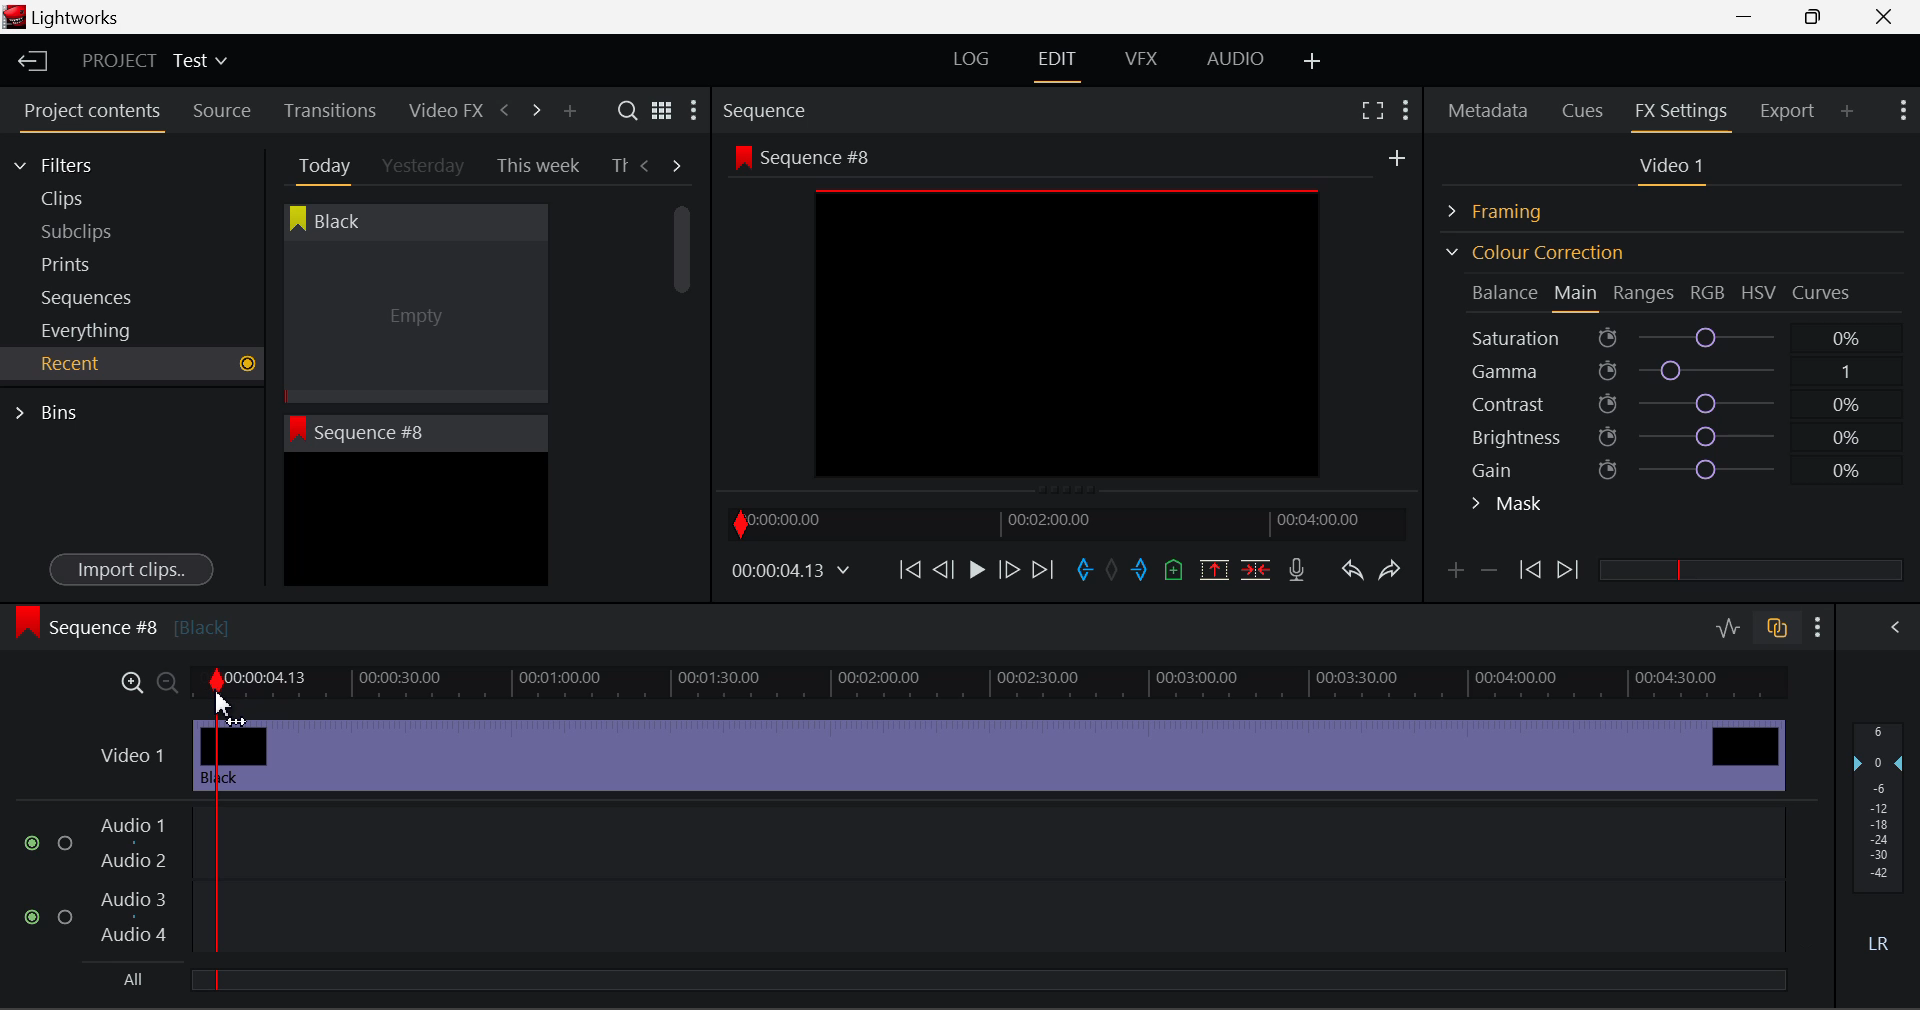 This screenshot has width=1920, height=1010. I want to click on Video 1, so click(123, 752).